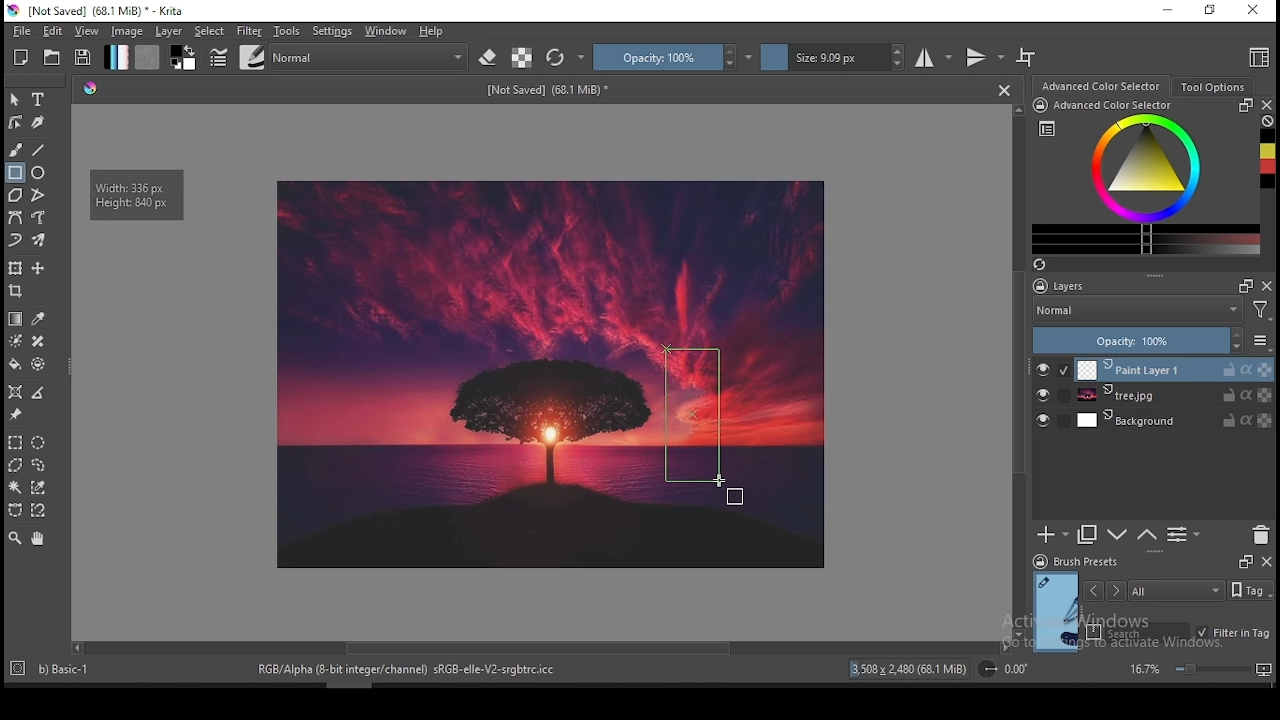 The image size is (1280, 720). Describe the element at coordinates (16, 150) in the screenshot. I see `brush tool` at that location.